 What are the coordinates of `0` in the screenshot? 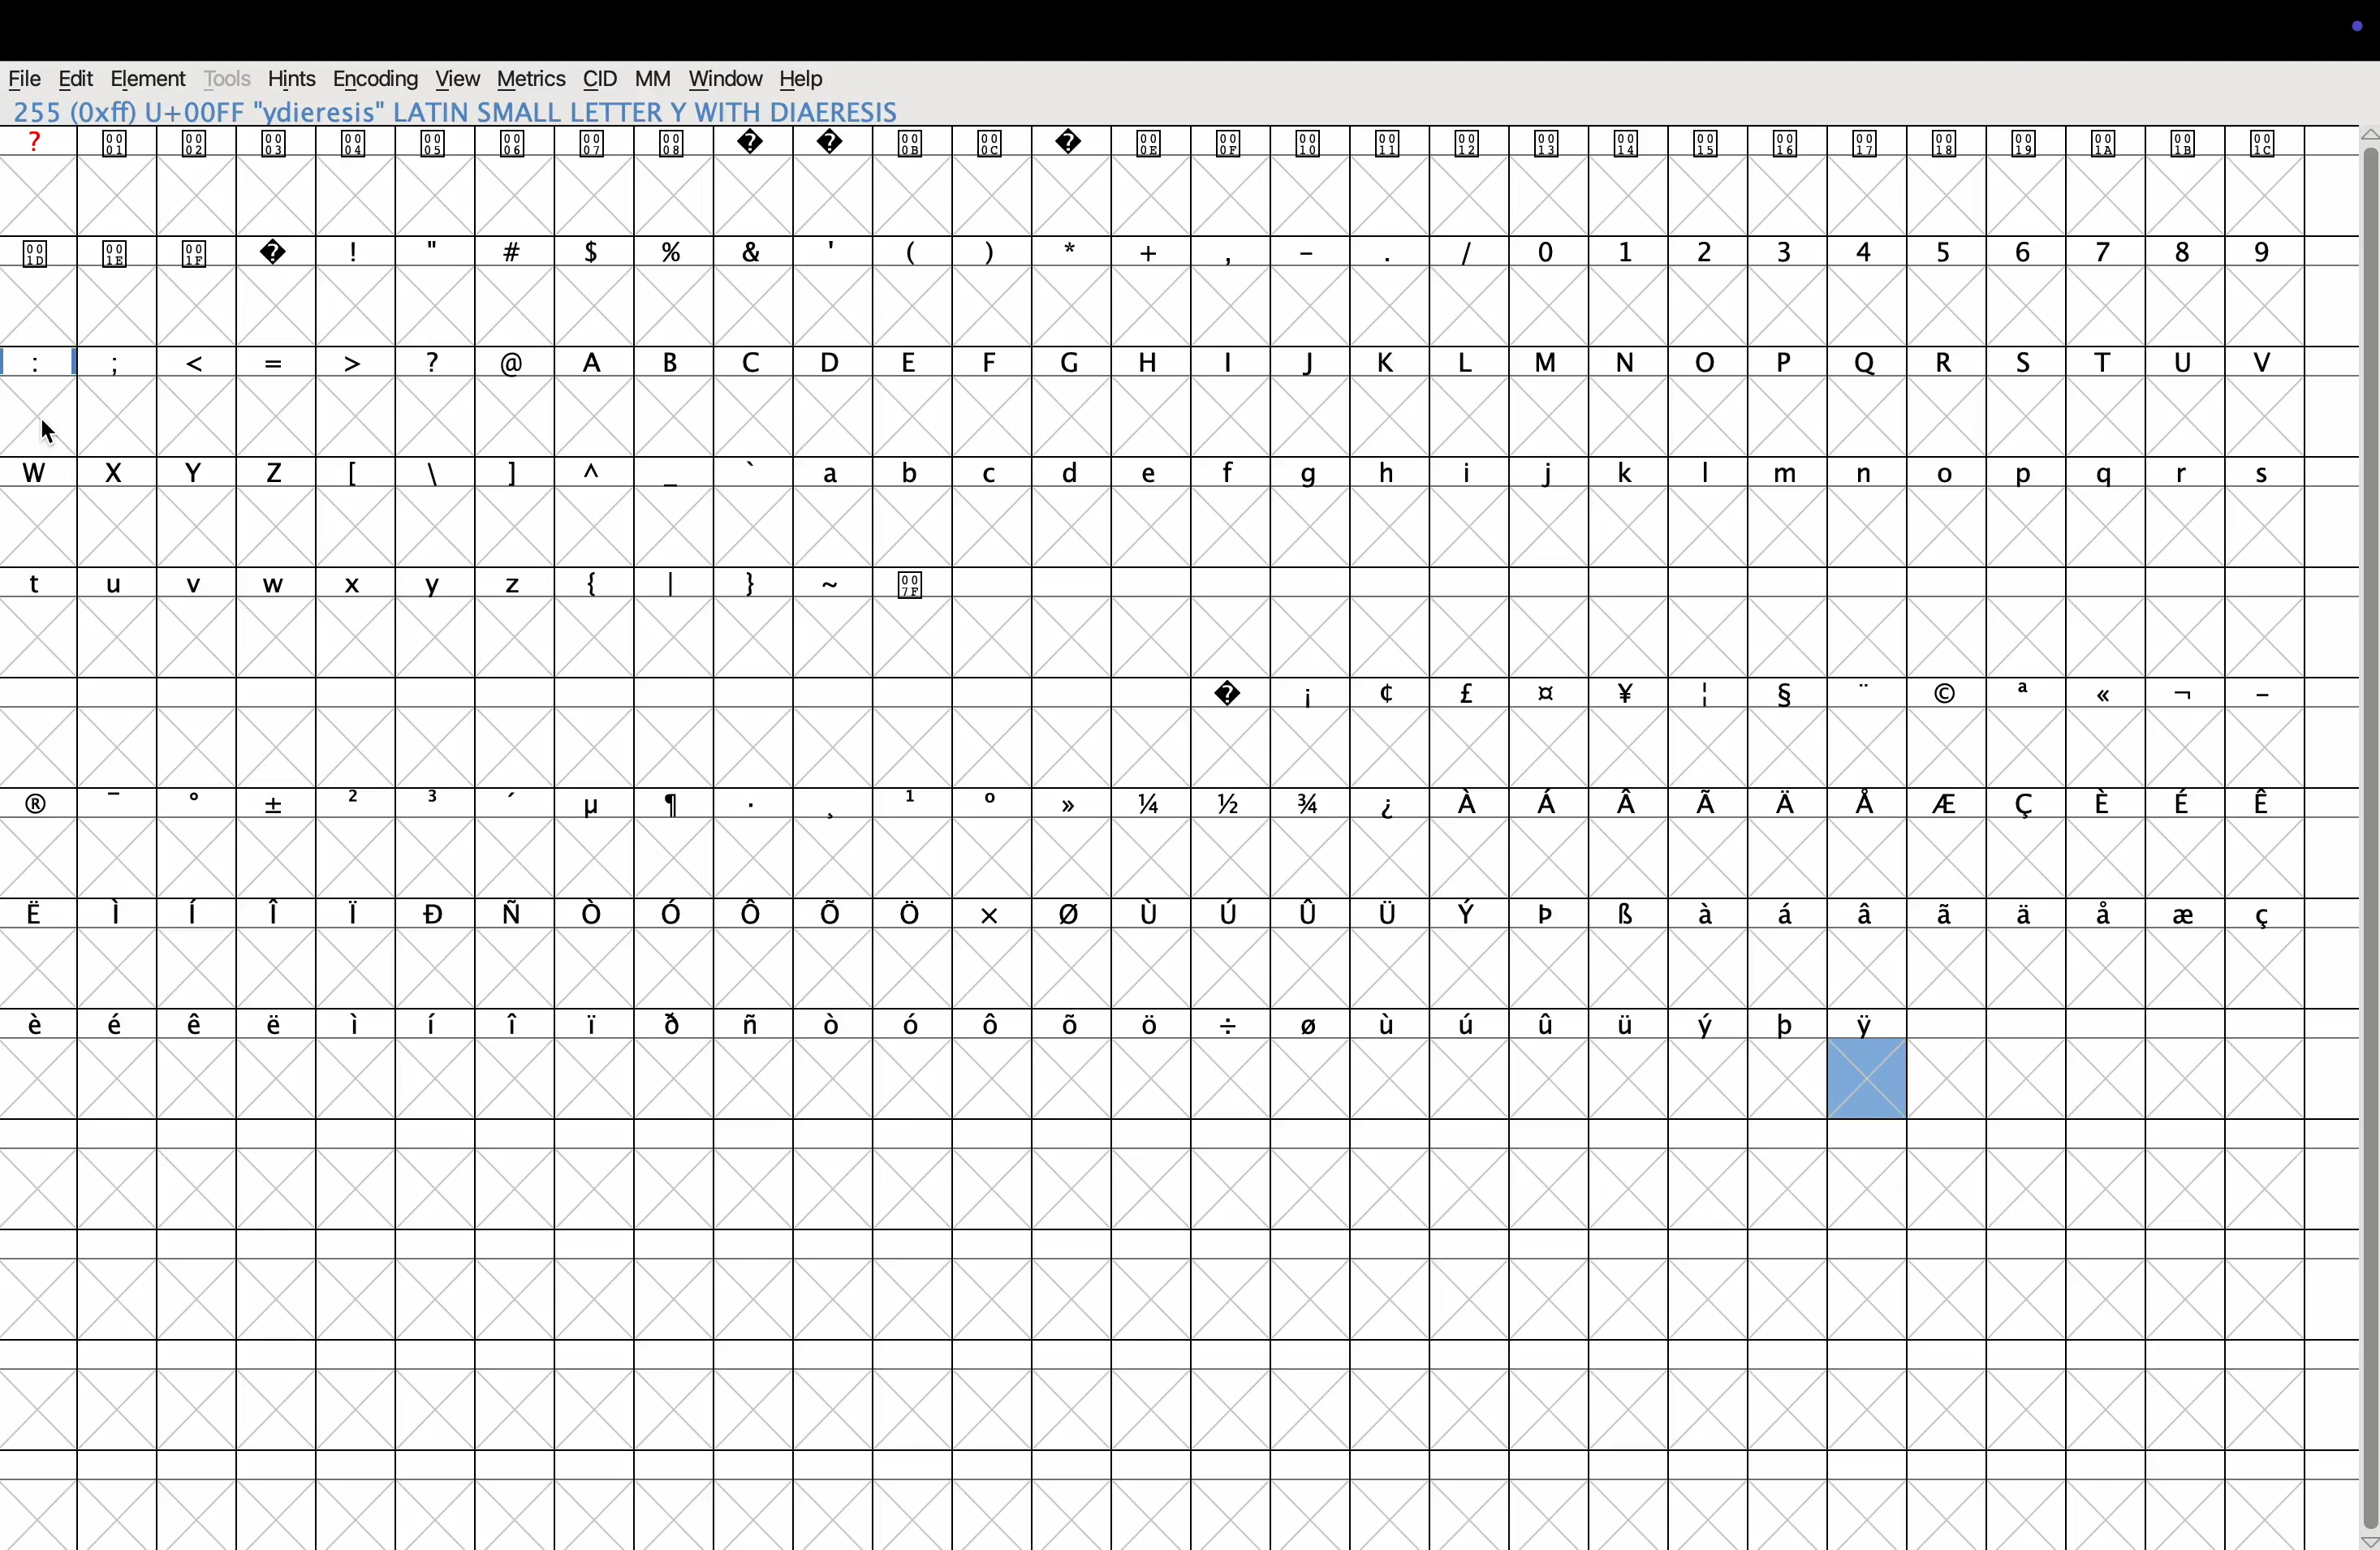 It's located at (1548, 289).